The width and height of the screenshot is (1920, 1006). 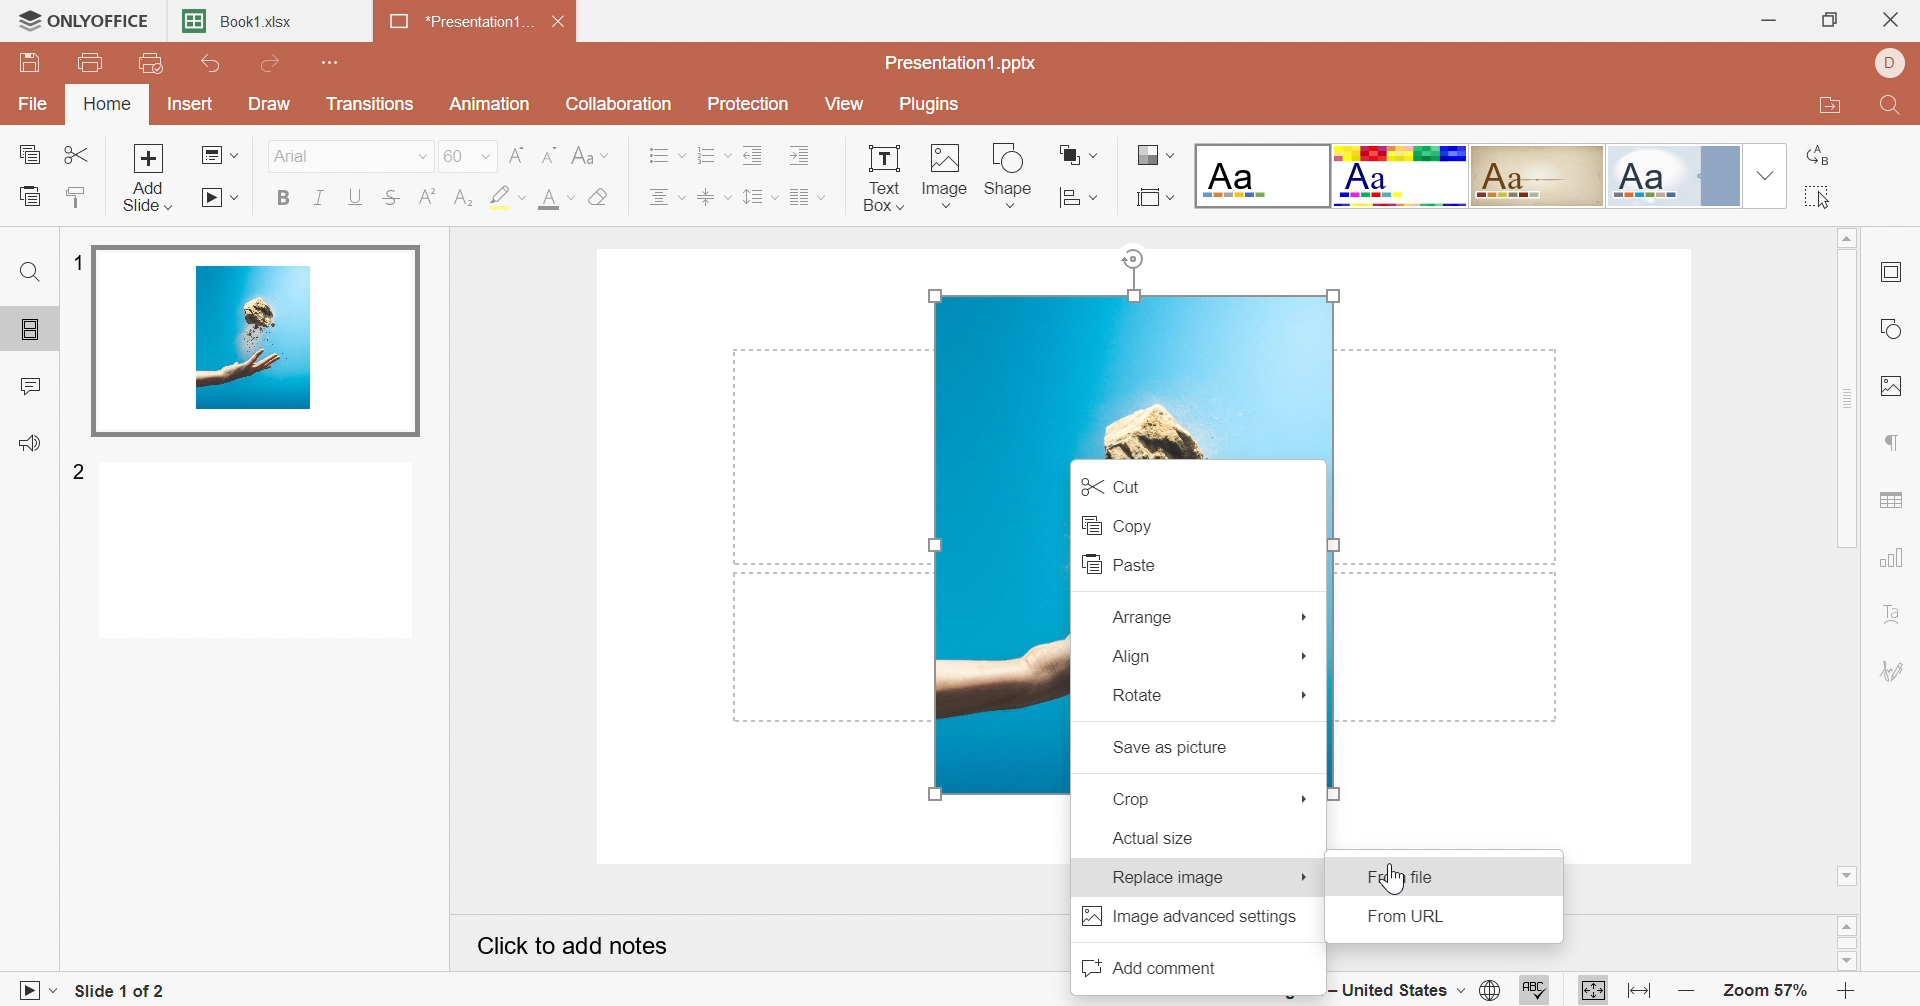 I want to click on Scroll Up, so click(x=1845, y=239).